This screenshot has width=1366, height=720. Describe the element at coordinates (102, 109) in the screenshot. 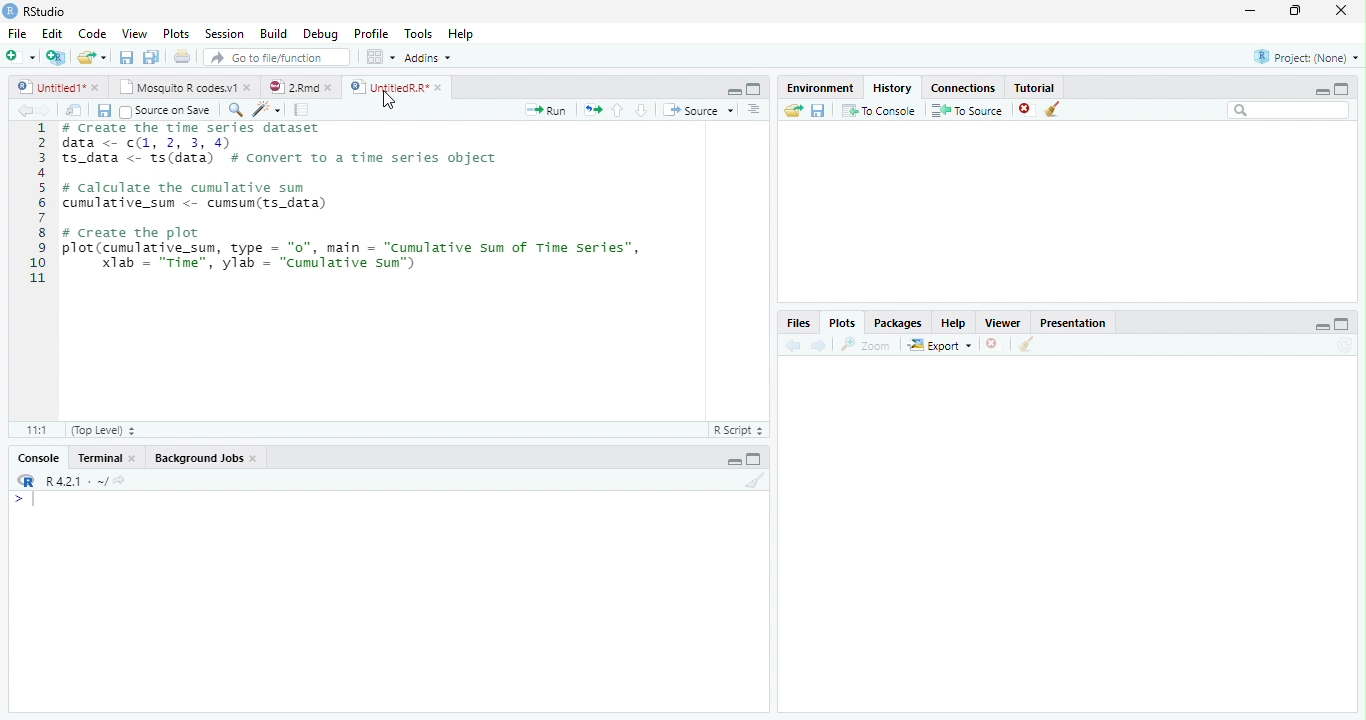

I see `Save` at that location.